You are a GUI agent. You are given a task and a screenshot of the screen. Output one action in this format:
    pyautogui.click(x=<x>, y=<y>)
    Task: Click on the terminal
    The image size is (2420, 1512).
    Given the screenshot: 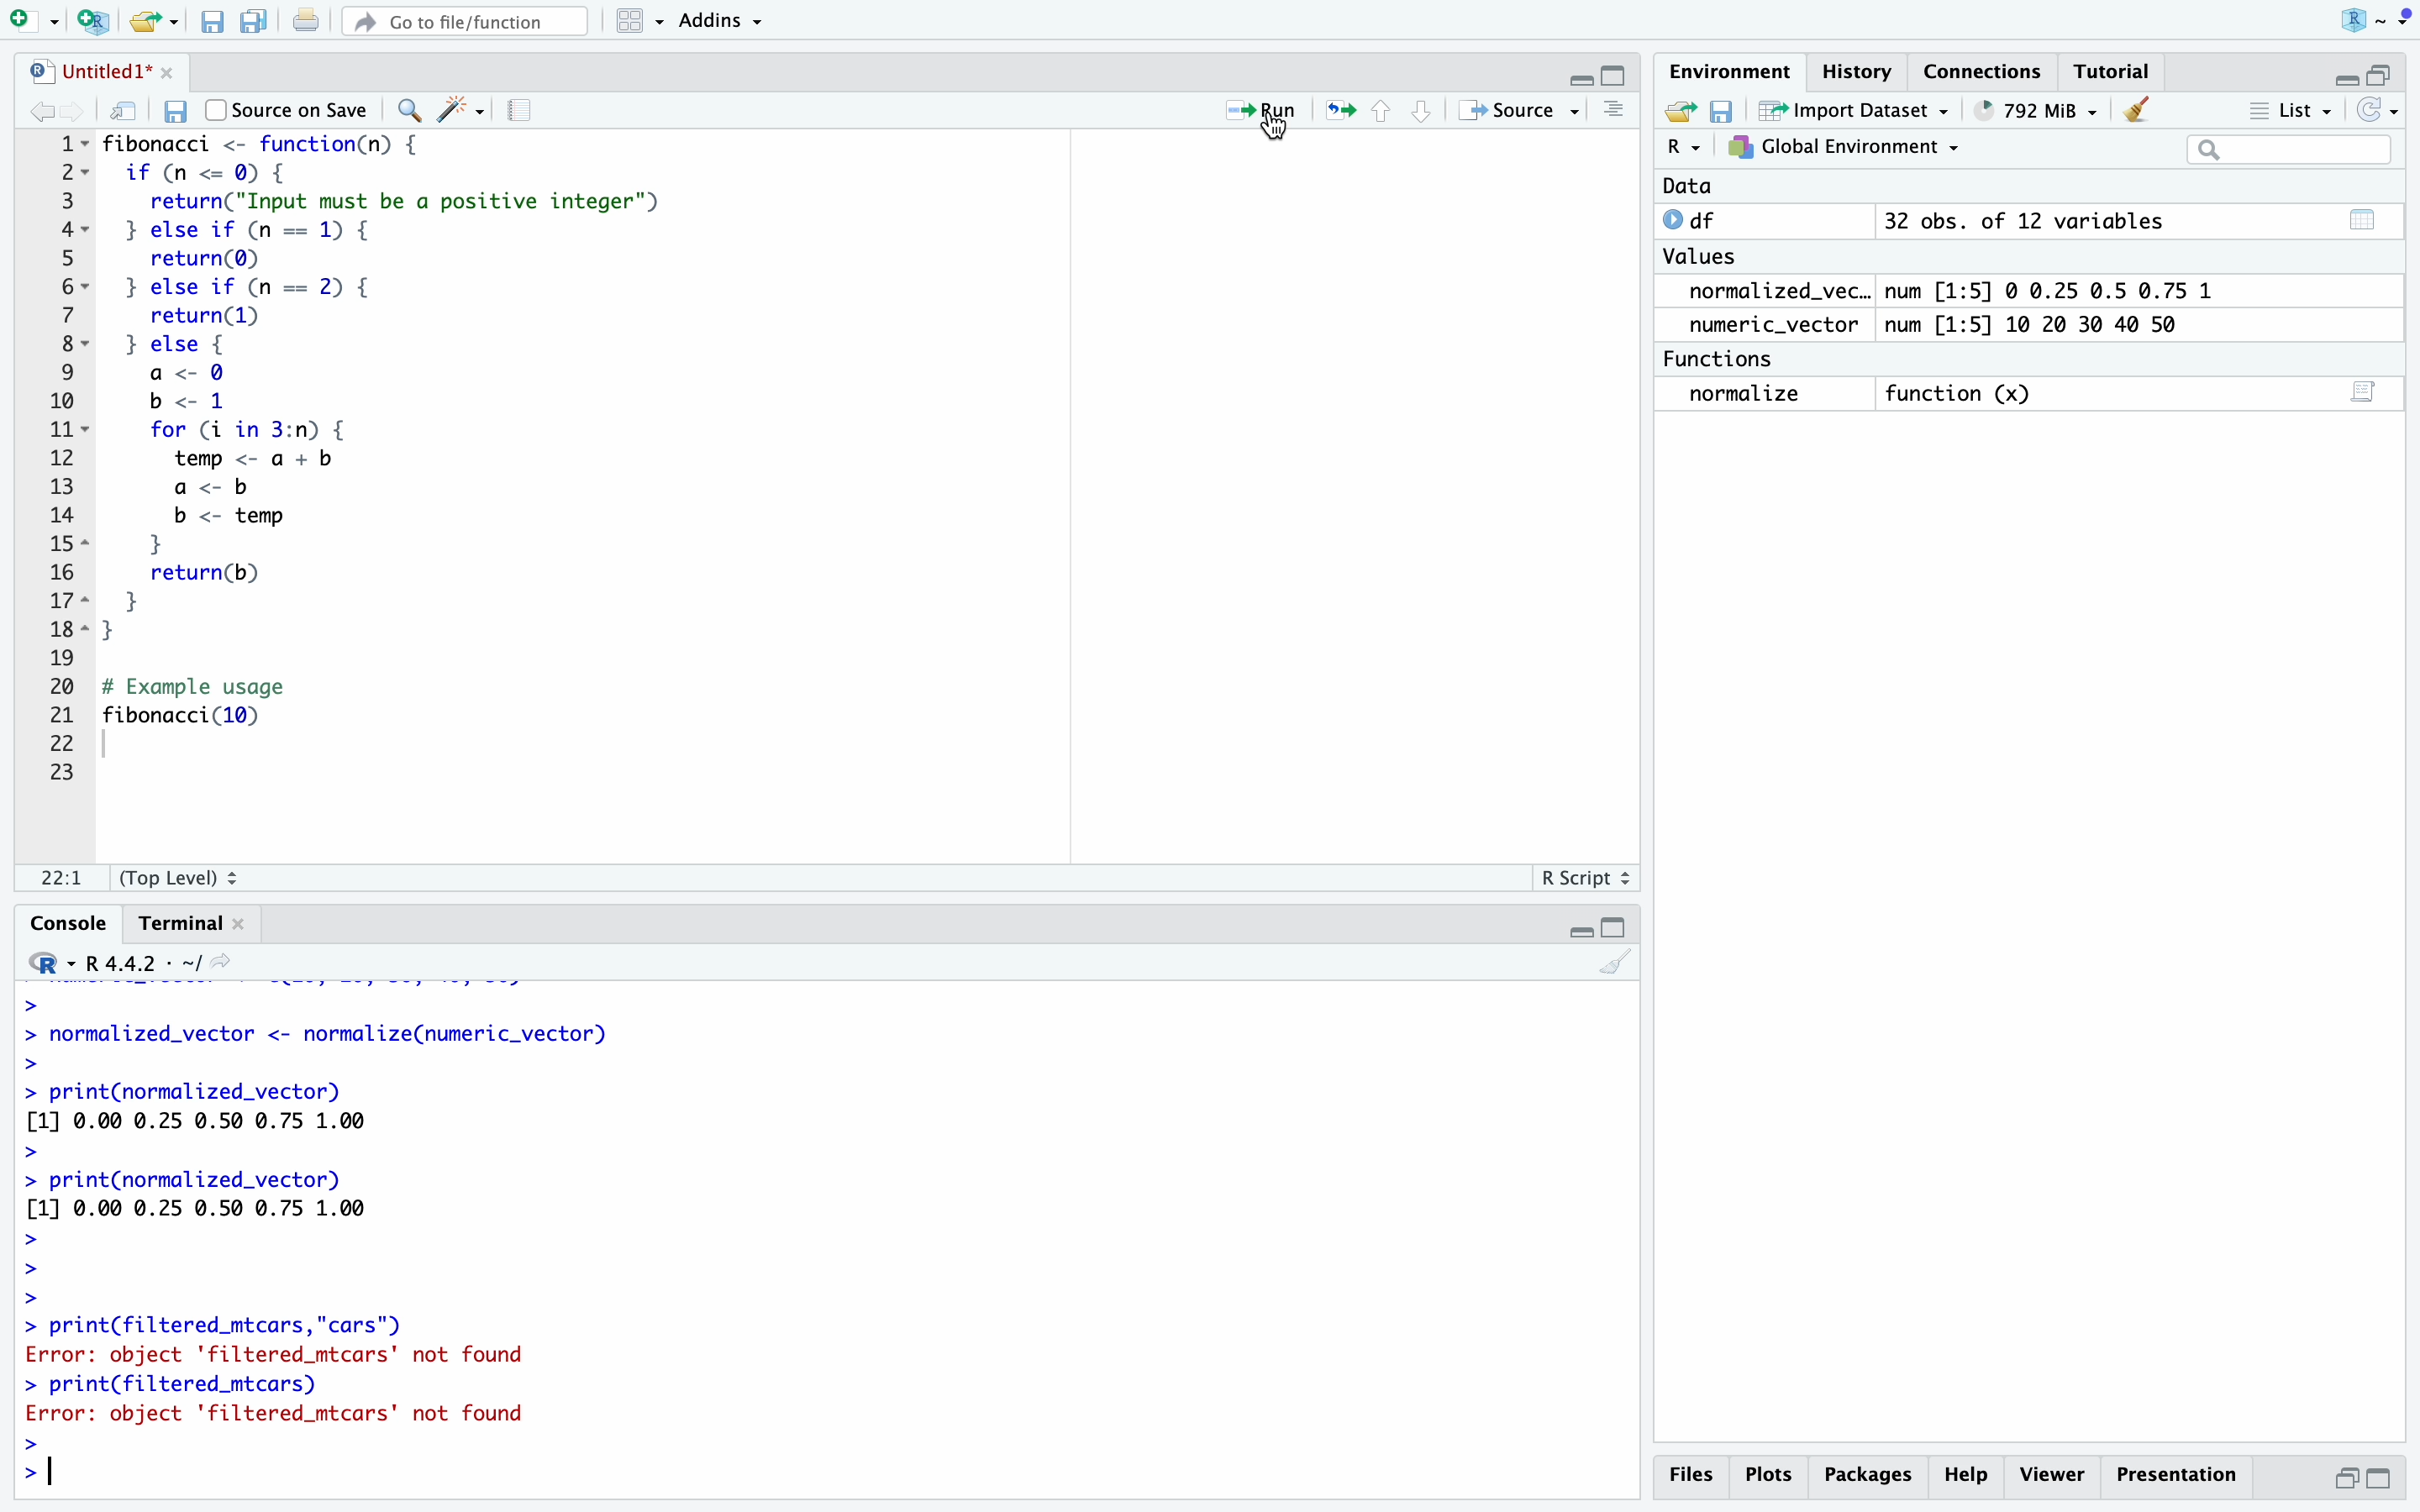 What is the action you would take?
    pyautogui.click(x=196, y=922)
    